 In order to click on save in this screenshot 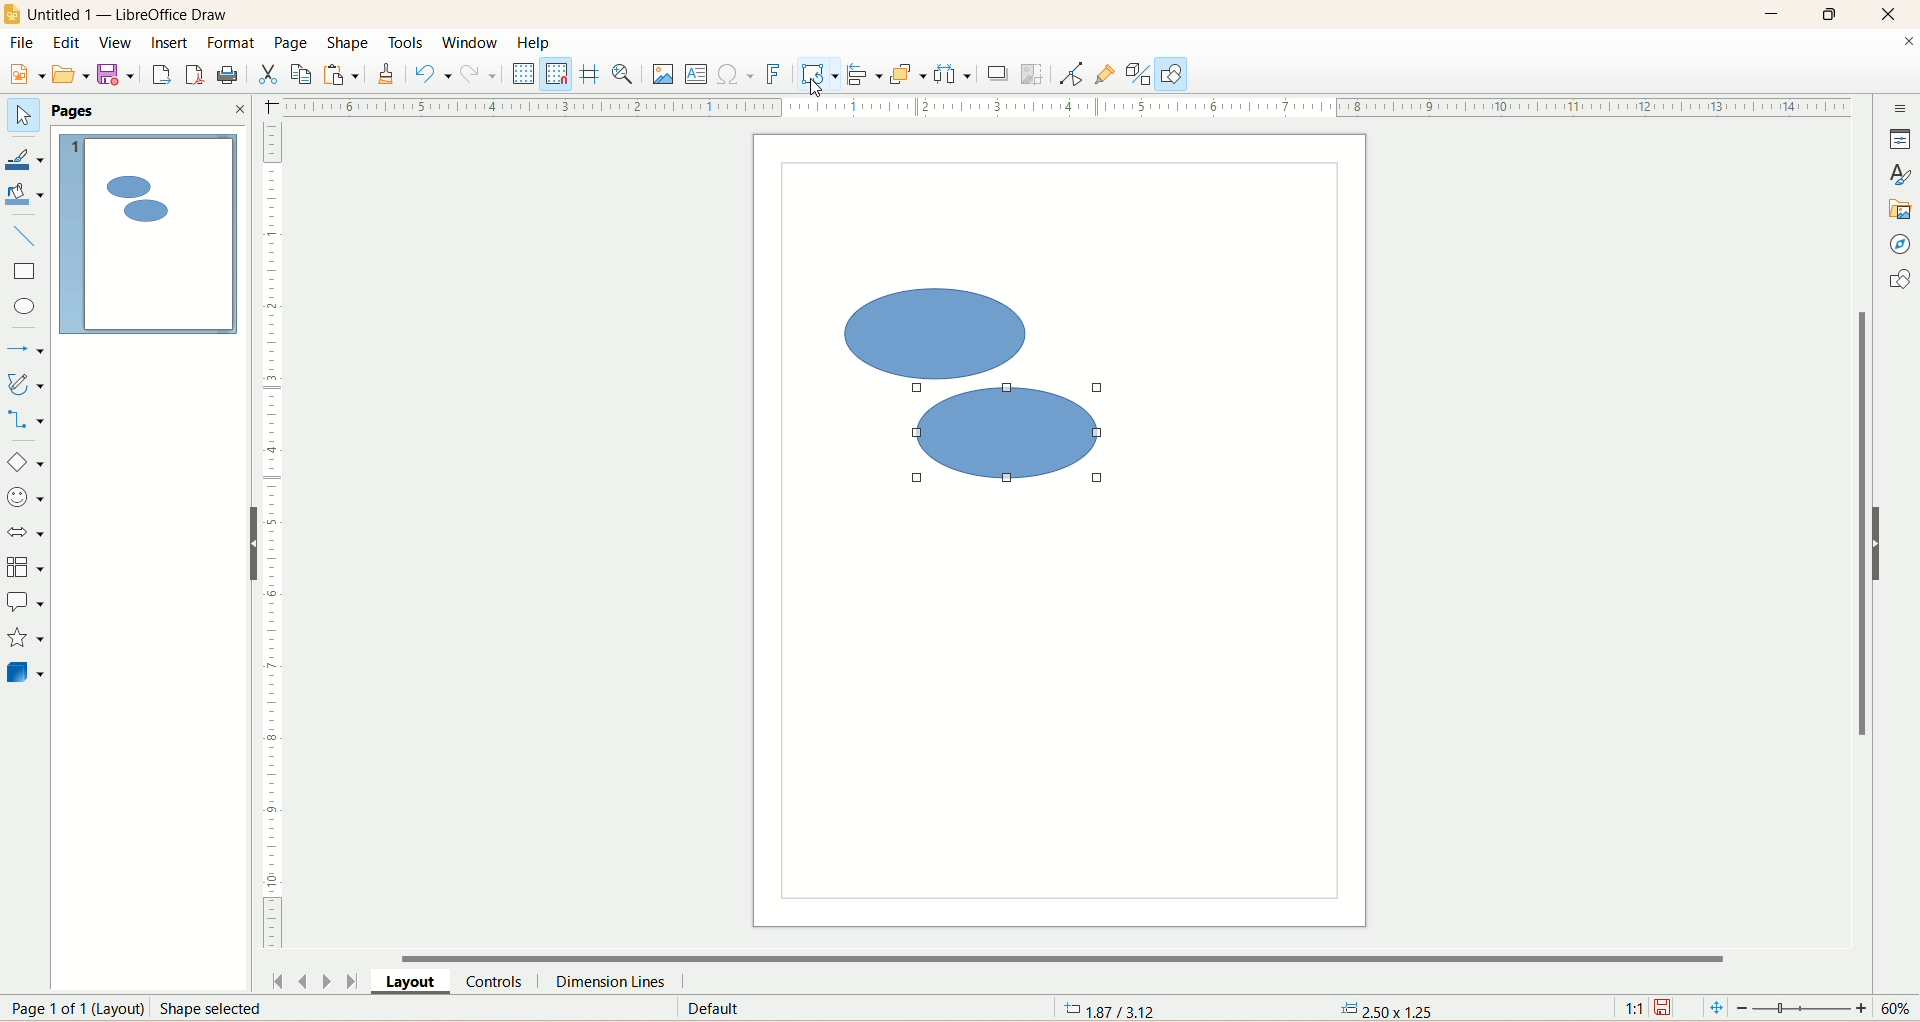, I will do `click(115, 76)`.